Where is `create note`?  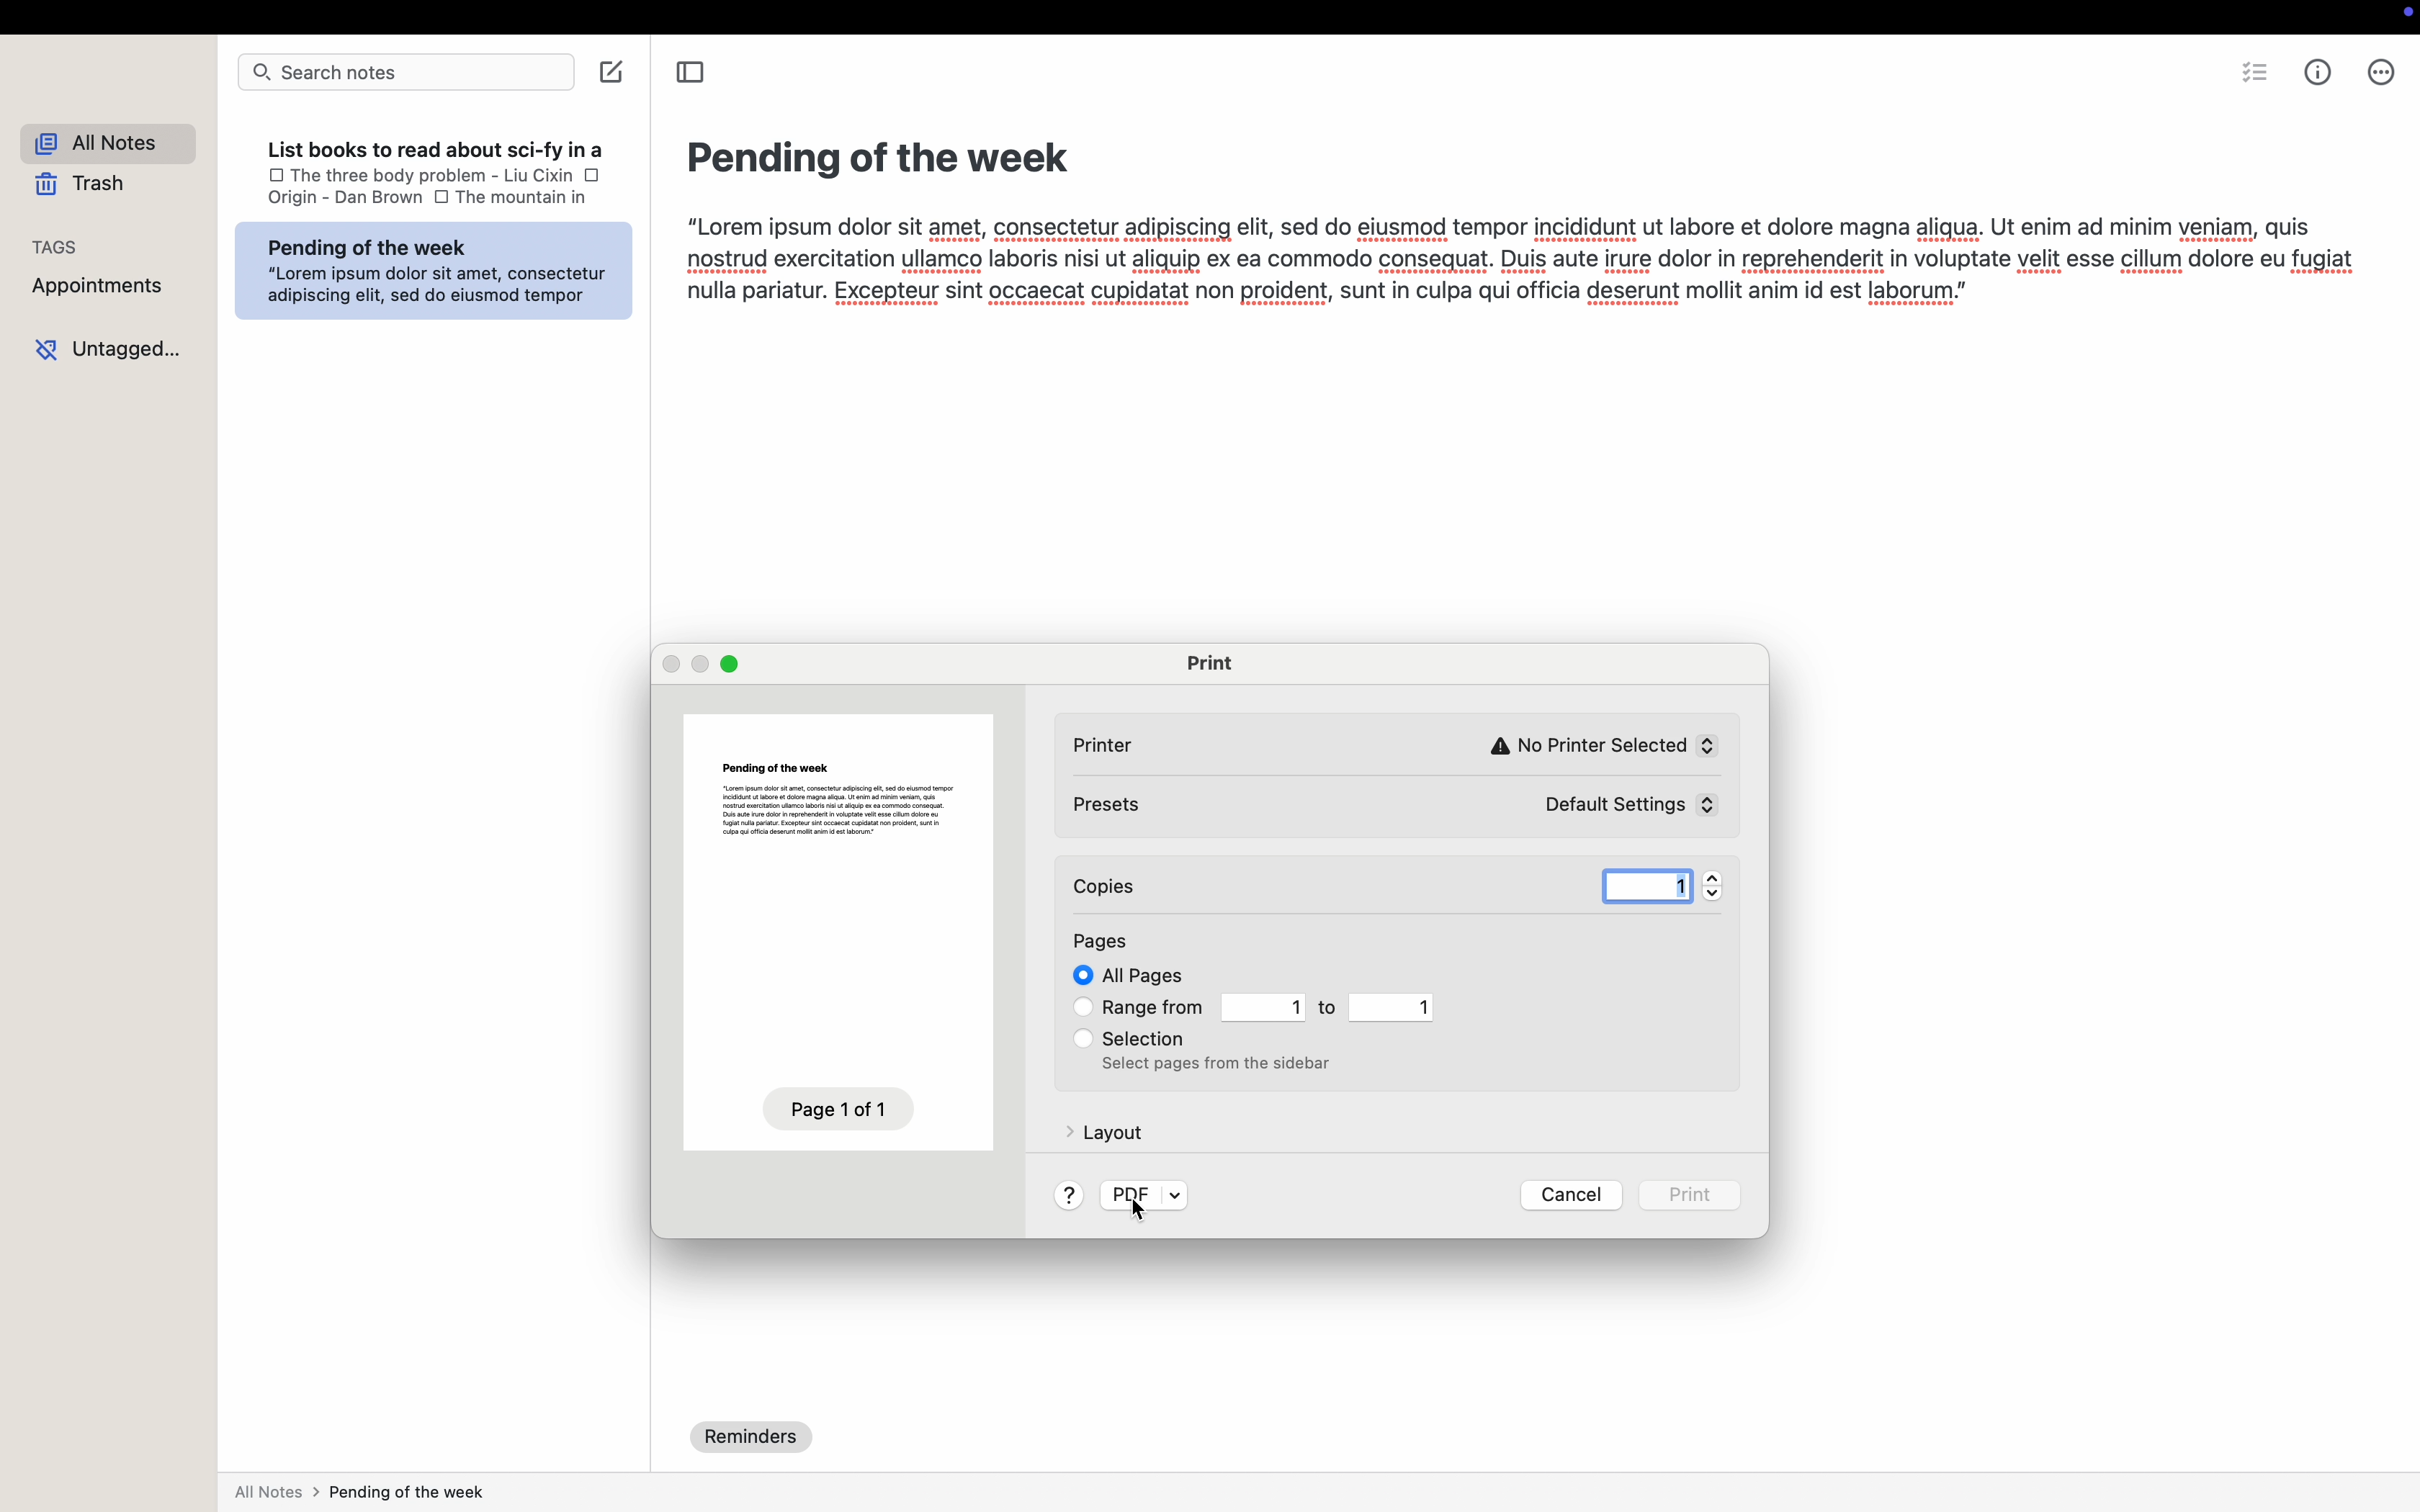
create note is located at coordinates (613, 75).